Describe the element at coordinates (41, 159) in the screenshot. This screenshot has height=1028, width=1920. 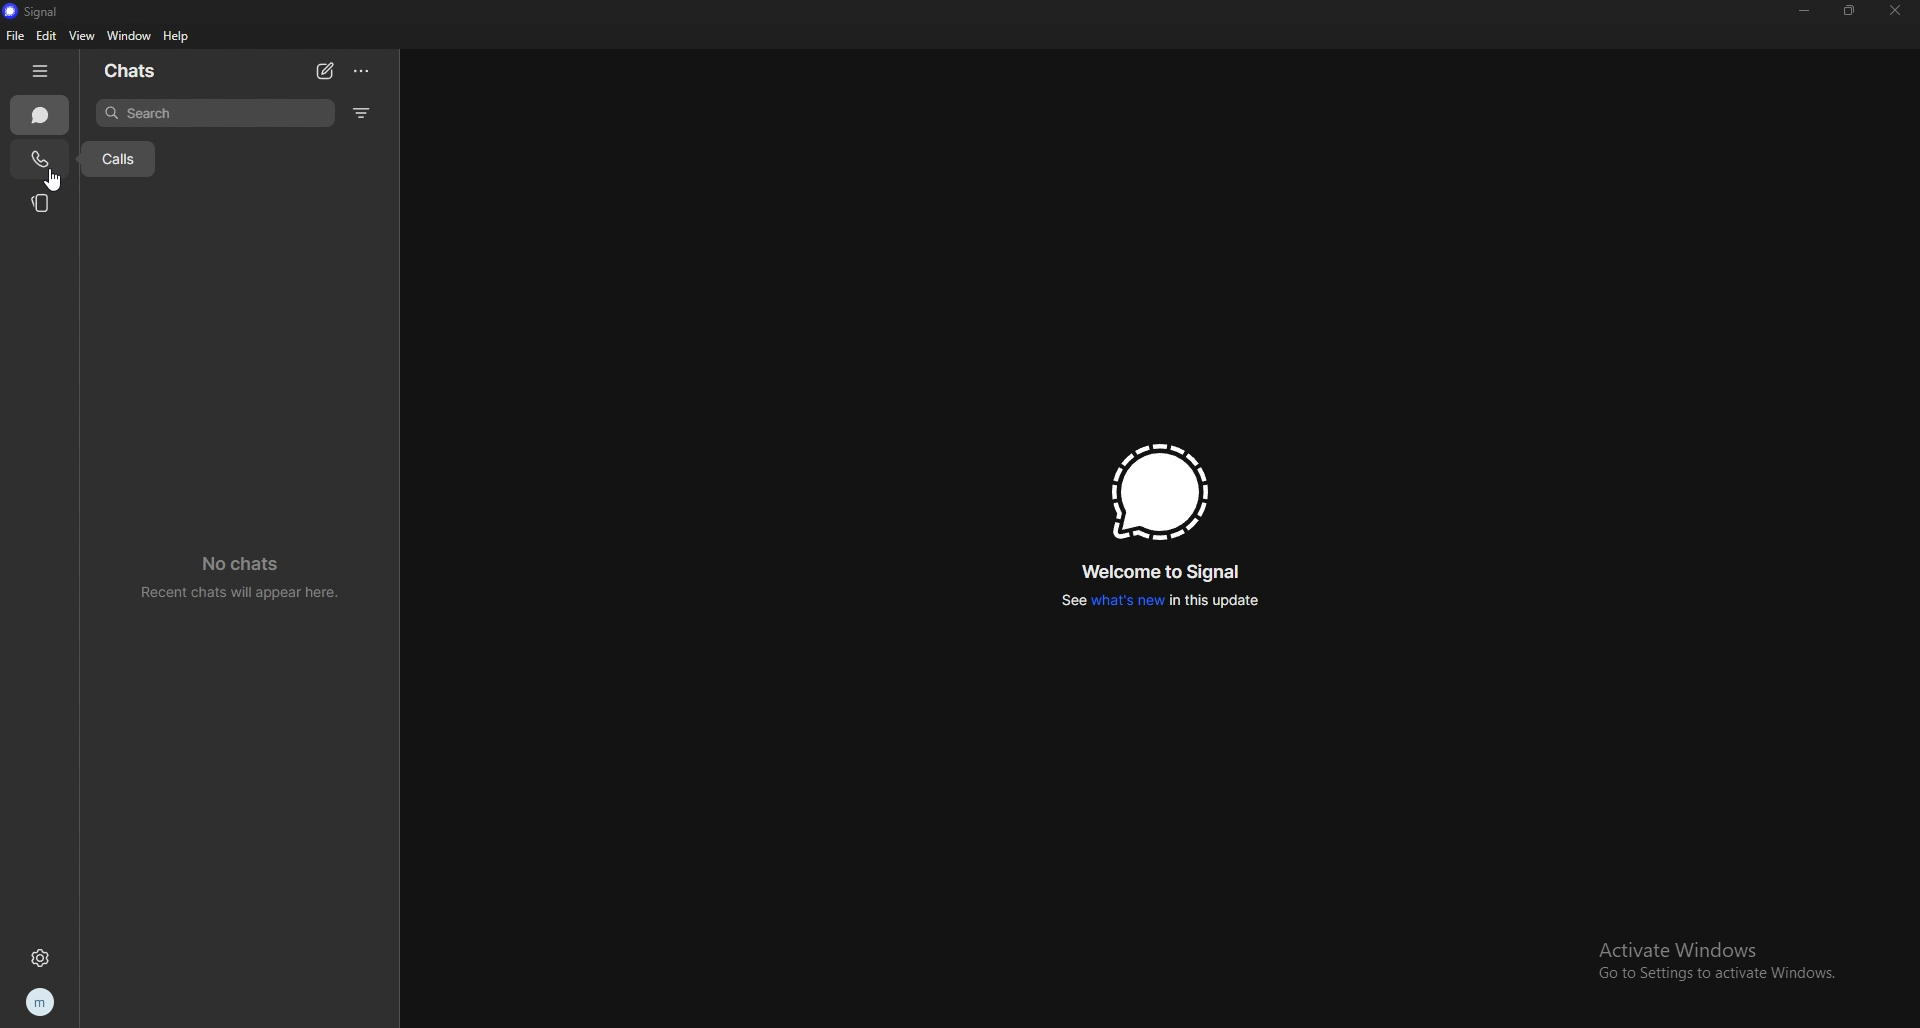
I see `calls` at that location.